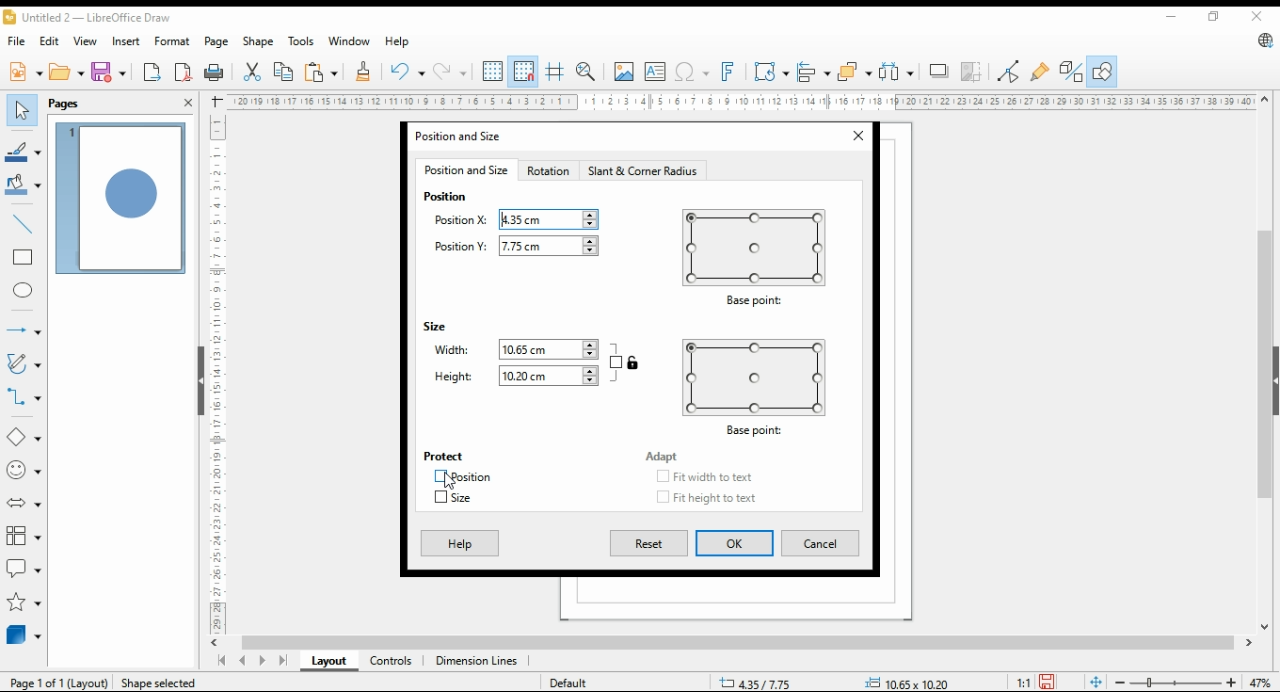 This screenshot has width=1280, height=692. Describe the element at coordinates (1047, 682) in the screenshot. I see `save` at that location.